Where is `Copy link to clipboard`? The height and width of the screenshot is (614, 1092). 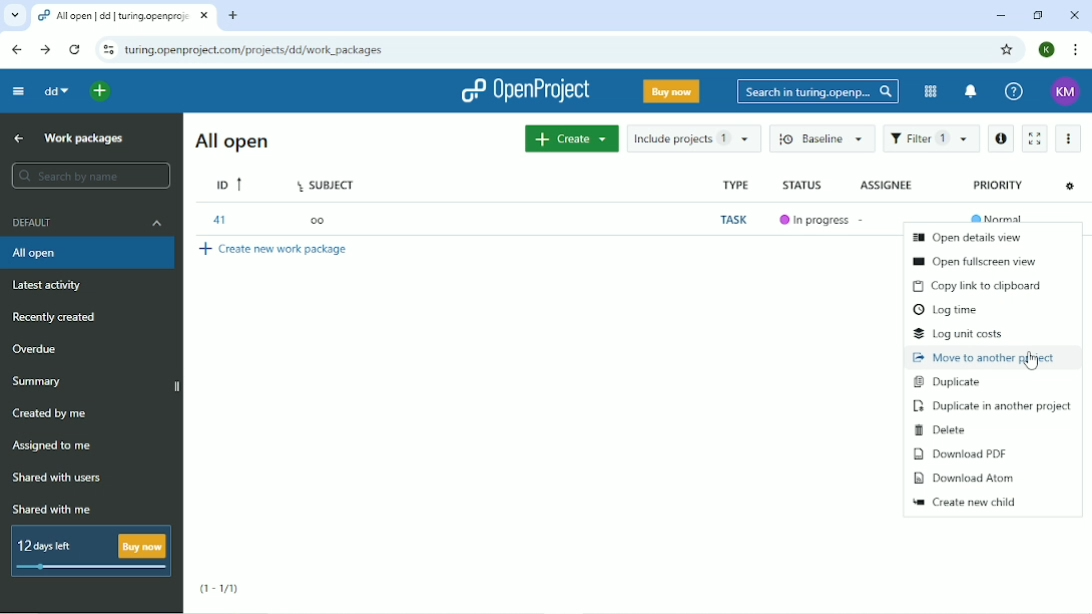 Copy link to clipboard is located at coordinates (977, 286).